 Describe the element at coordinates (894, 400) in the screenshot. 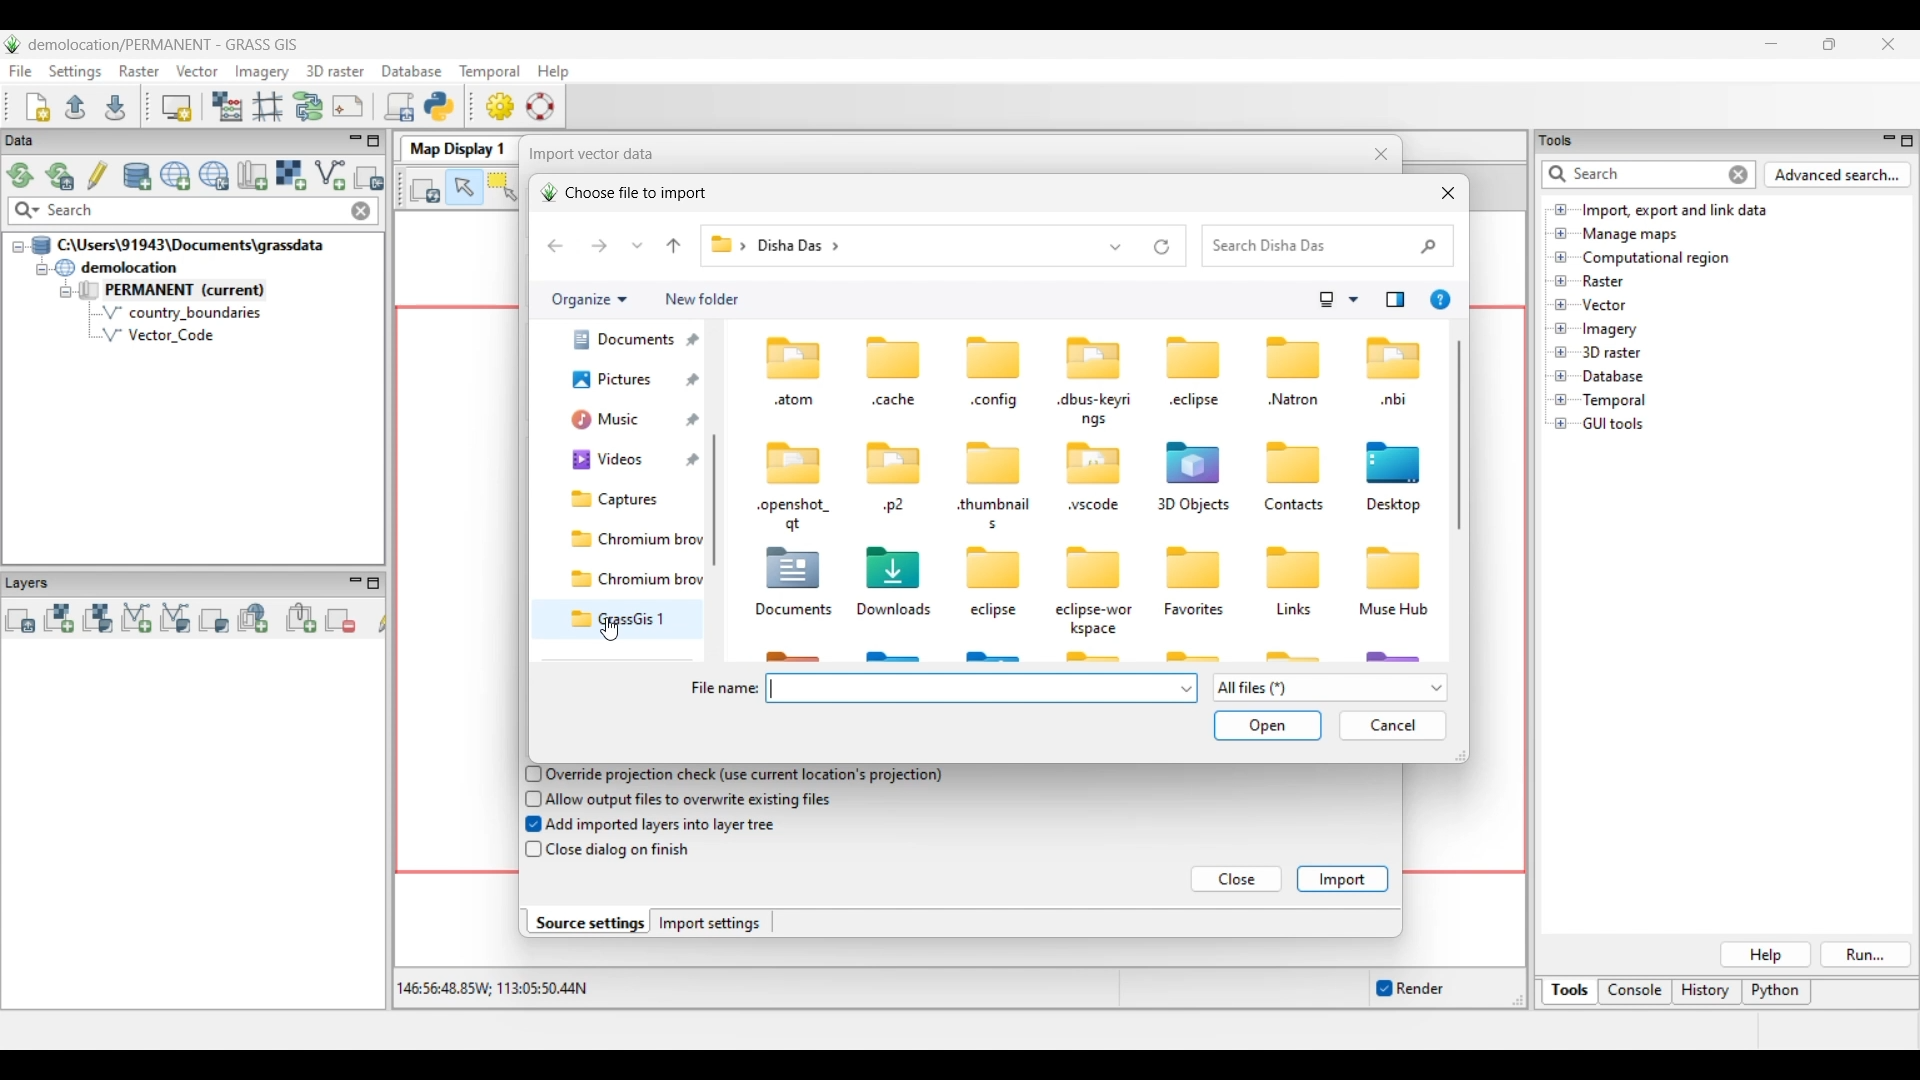

I see `cache` at that location.